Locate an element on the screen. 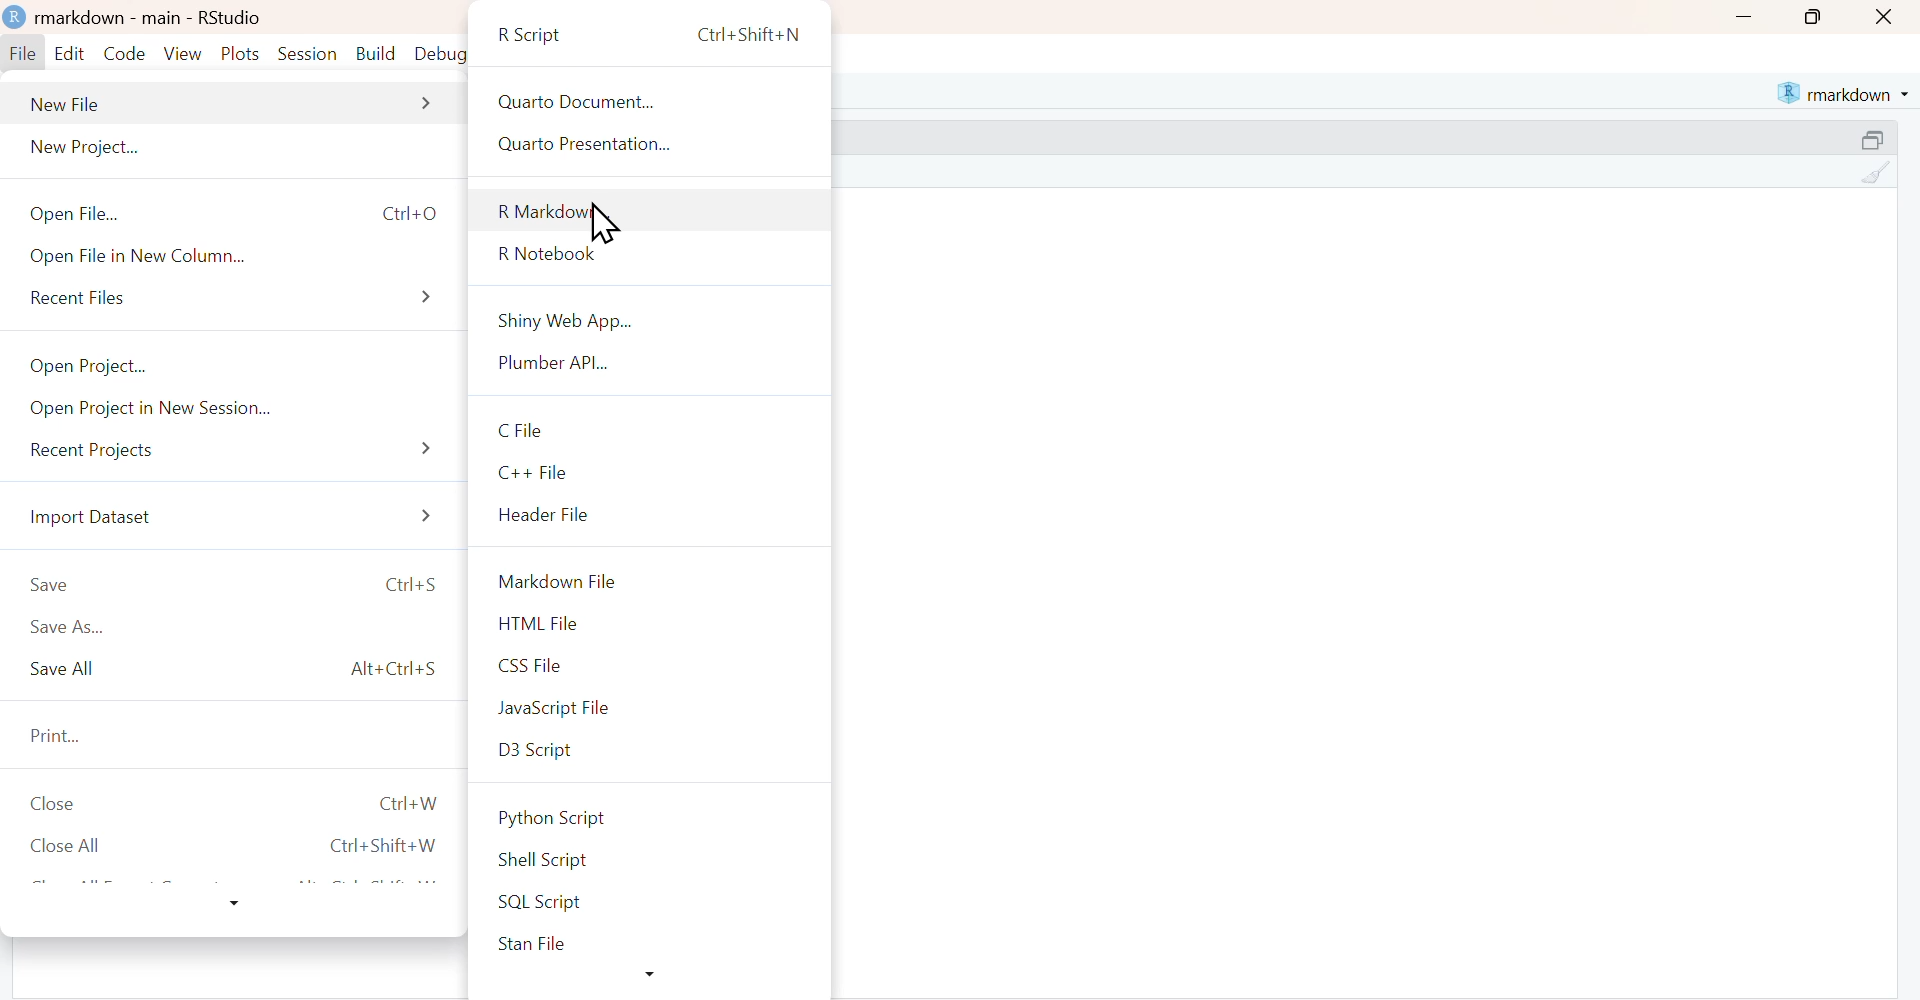 The width and height of the screenshot is (1920, 1000). Rmarkdown - main - RStudio is located at coordinates (155, 17).